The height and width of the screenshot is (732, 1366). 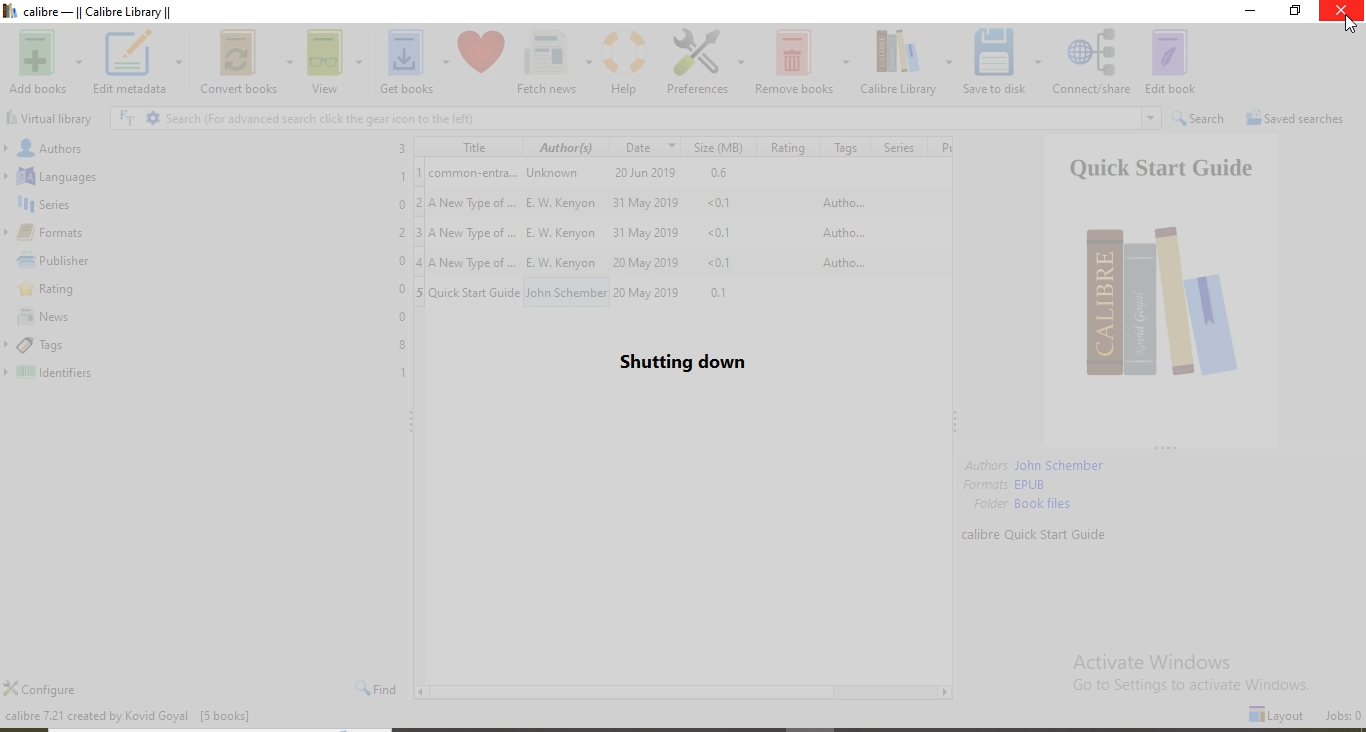 I want to click on 20 May 2019, so click(x=644, y=261).